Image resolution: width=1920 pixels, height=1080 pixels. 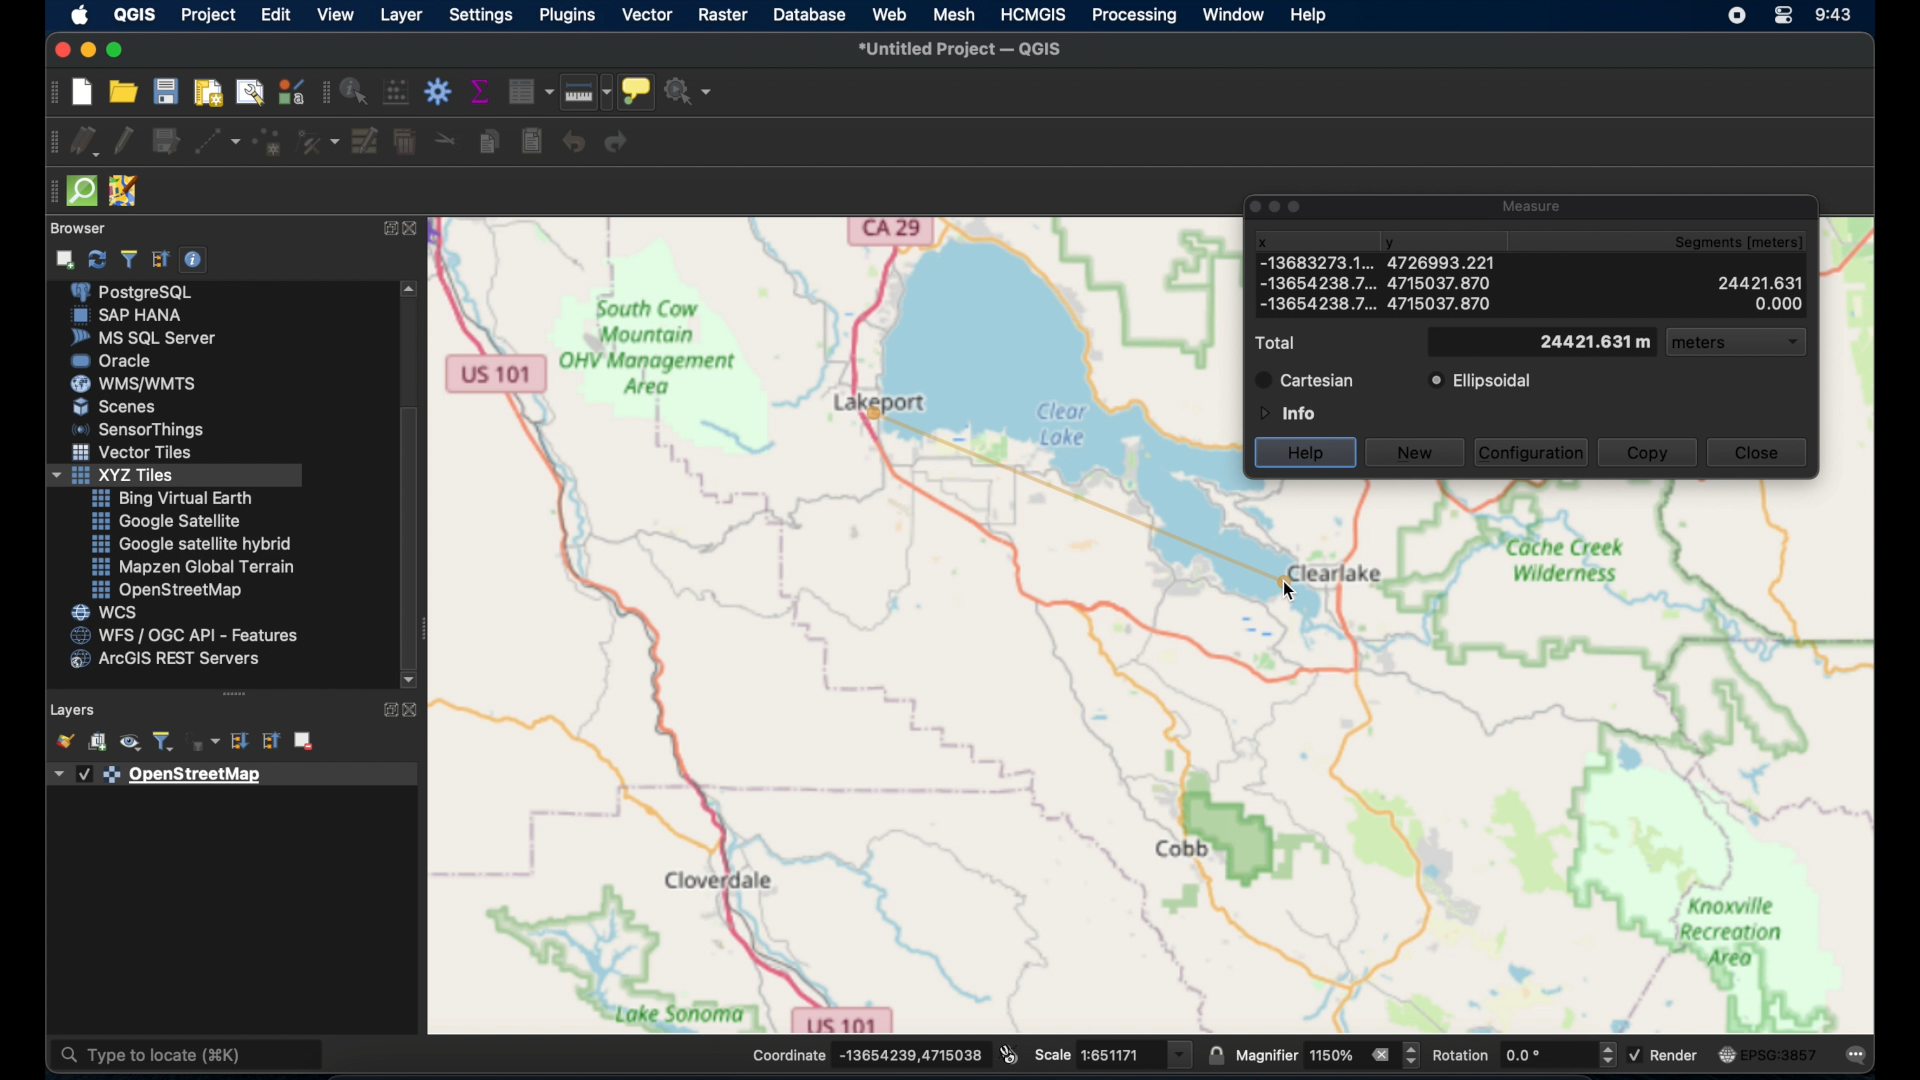 What do you see at coordinates (334, 14) in the screenshot?
I see `view` at bounding box center [334, 14].